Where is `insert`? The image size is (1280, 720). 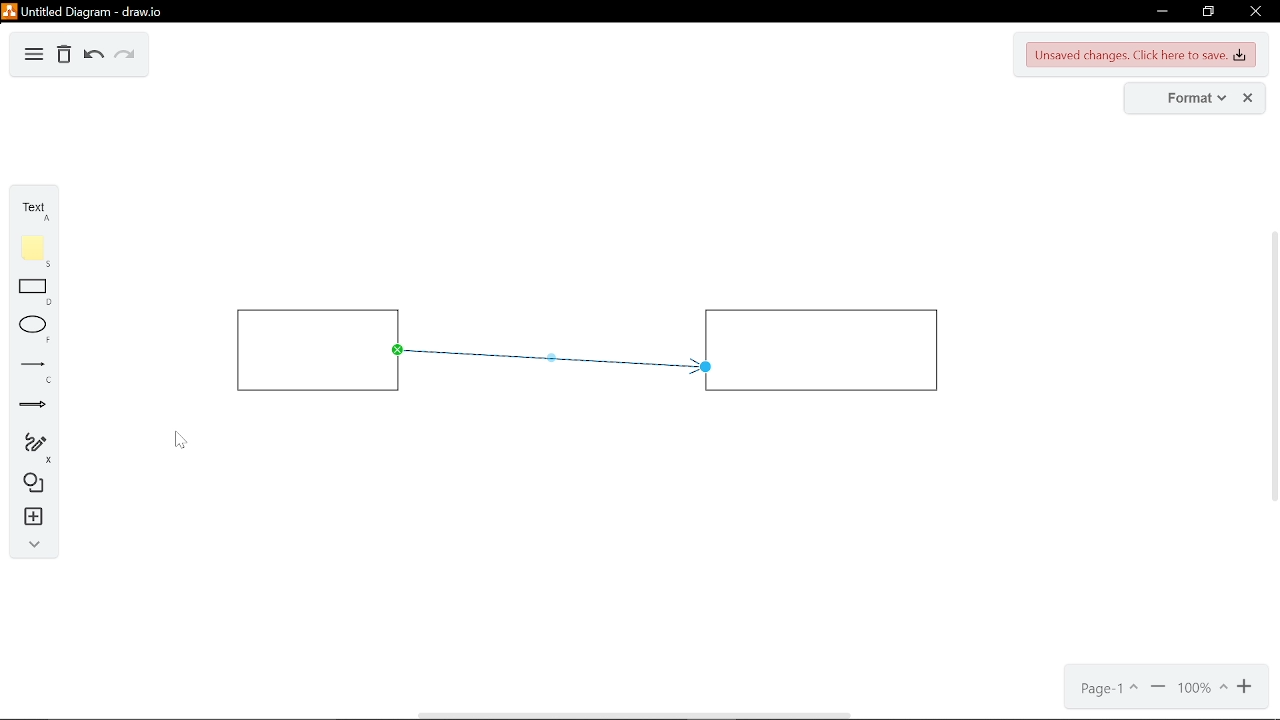
insert is located at coordinates (32, 517).